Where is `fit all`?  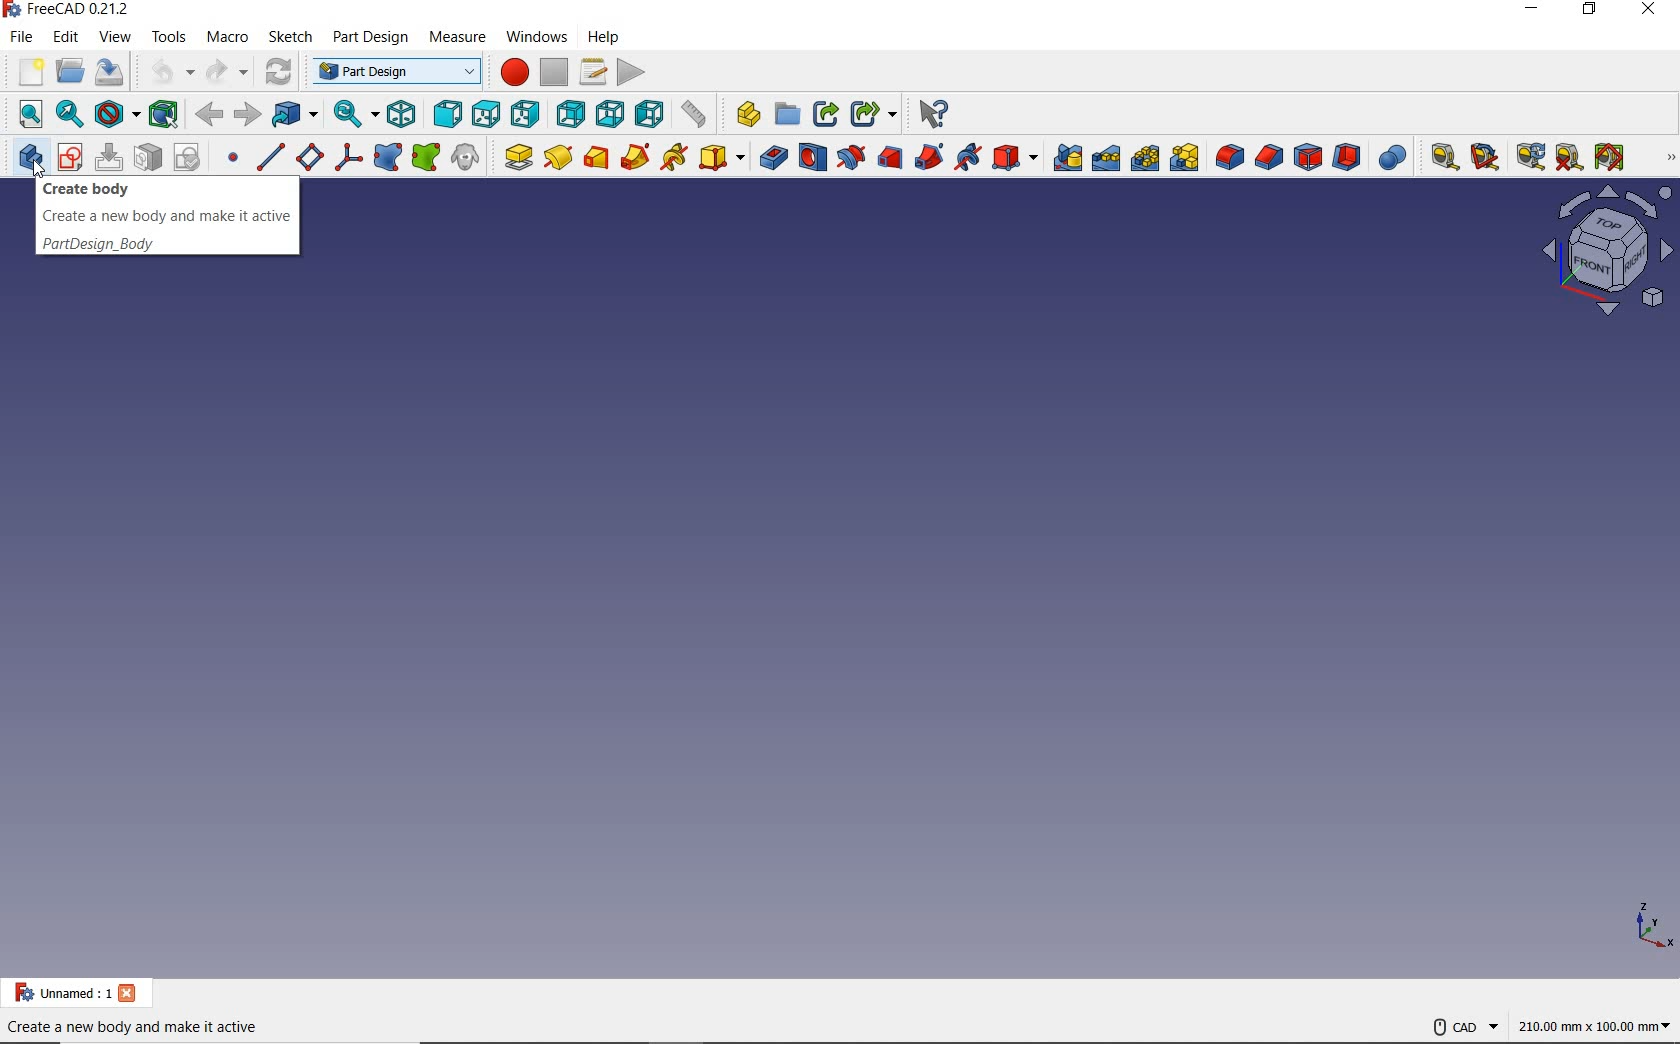
fit all is located at coordinates (28, 115).